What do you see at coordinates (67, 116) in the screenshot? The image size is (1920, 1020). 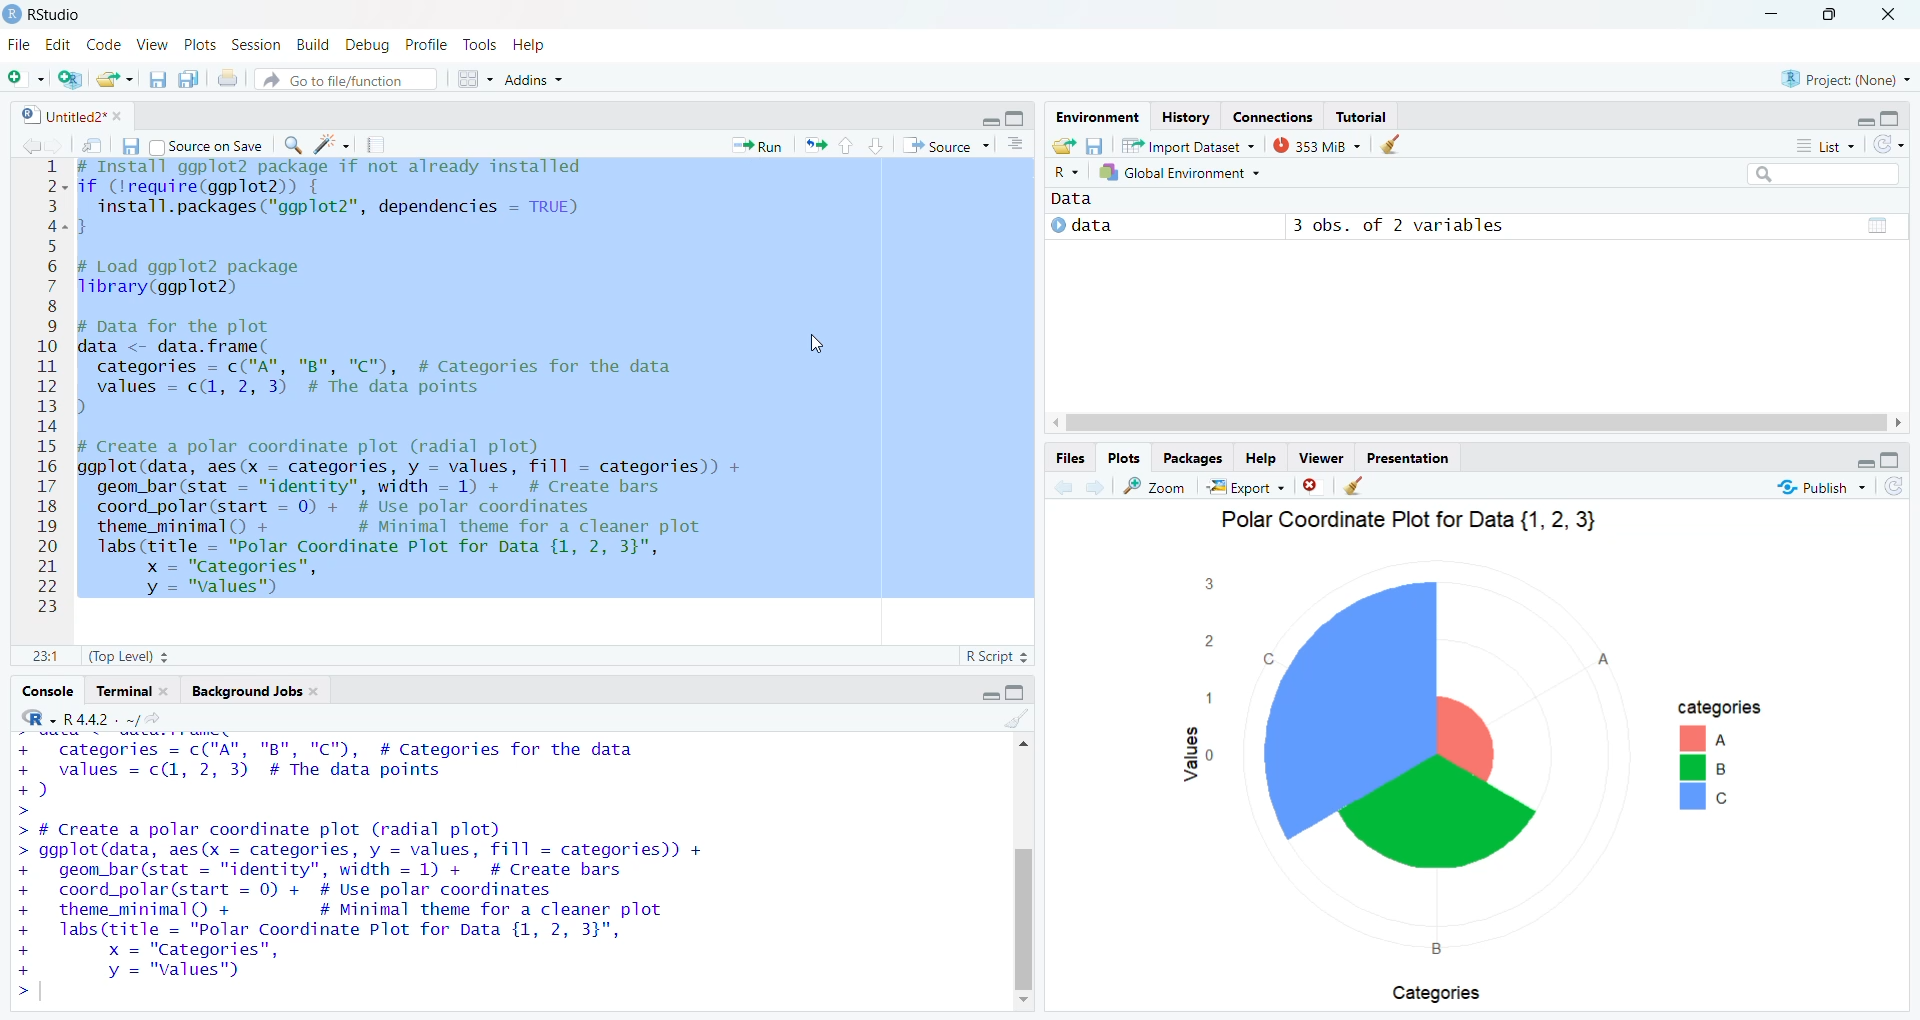 I see ` Untitled2` at bounding box center [67, 116].